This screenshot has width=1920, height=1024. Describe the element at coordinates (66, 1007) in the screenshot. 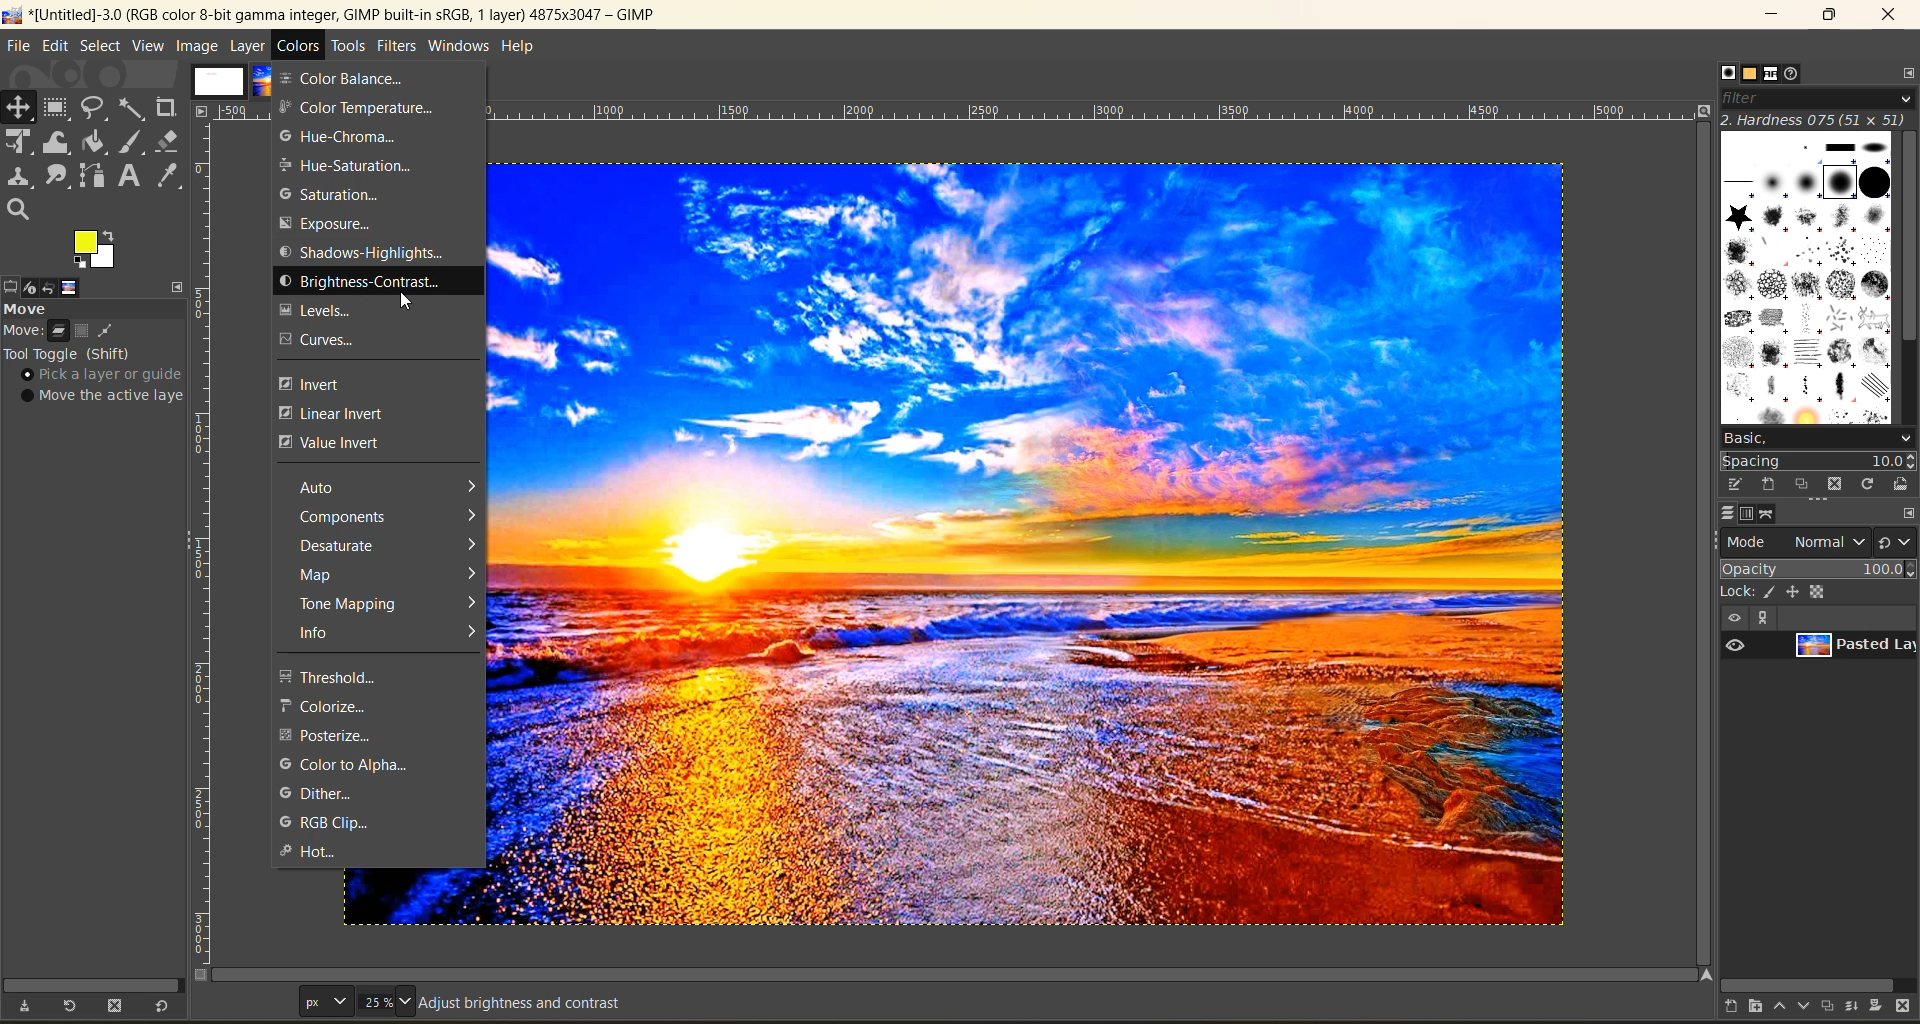

I see `restore tool preset` at that location.